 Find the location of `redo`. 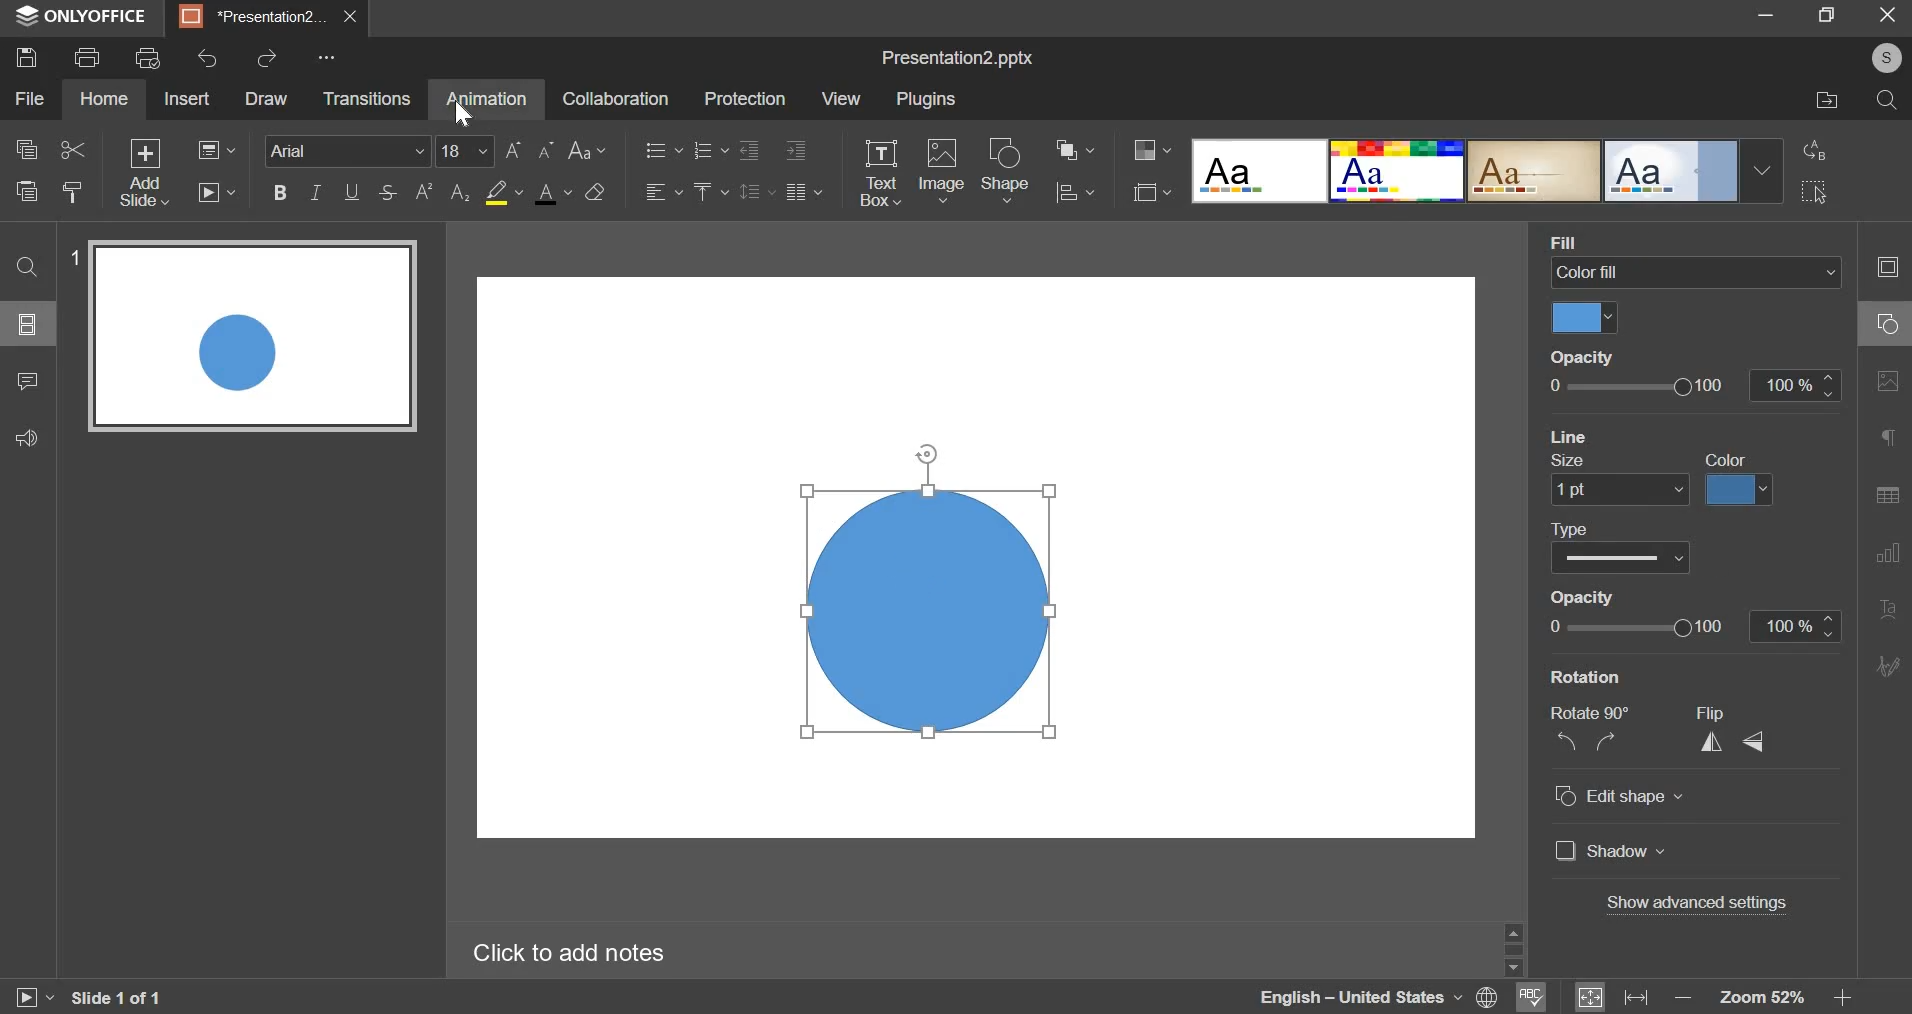

redo is located at coordinates (269, 59).